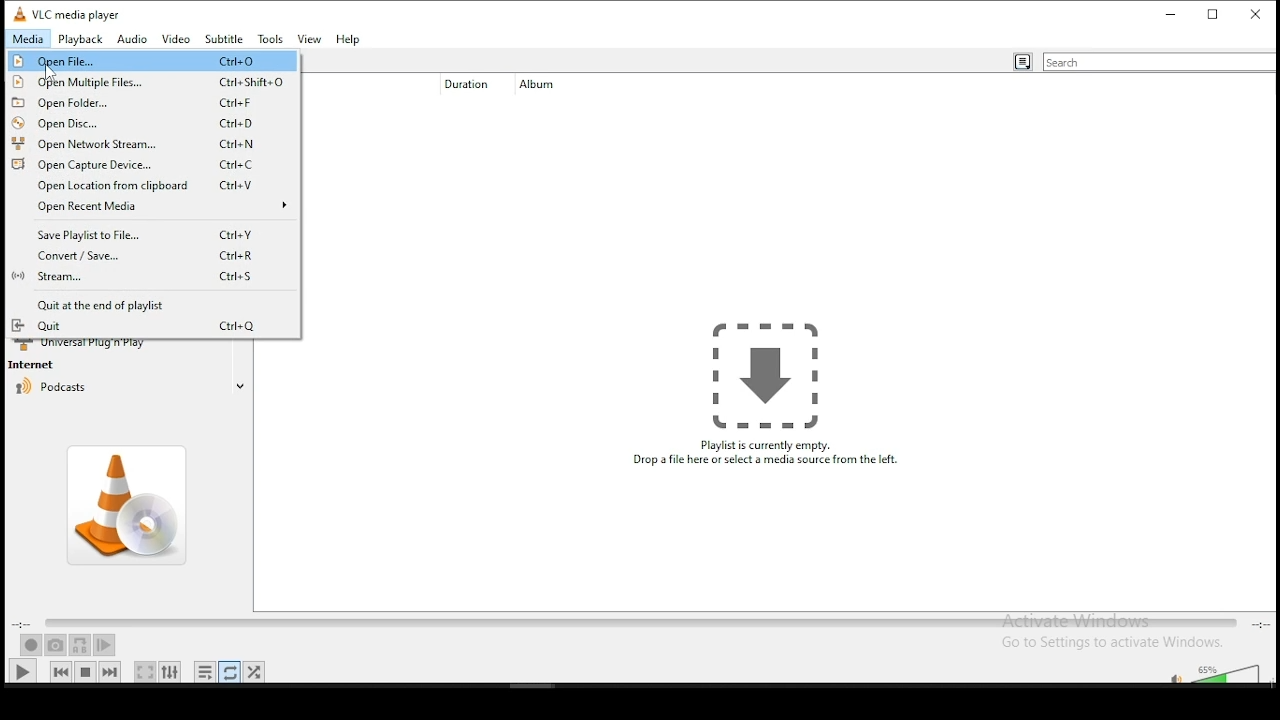 Image resolution: width=1280 pixels, height=720 pixels. What do you see at coordinates (81, 646) in the screenshot?
I see `loop between point A to point B continuously` at bounding box center [81, 646].